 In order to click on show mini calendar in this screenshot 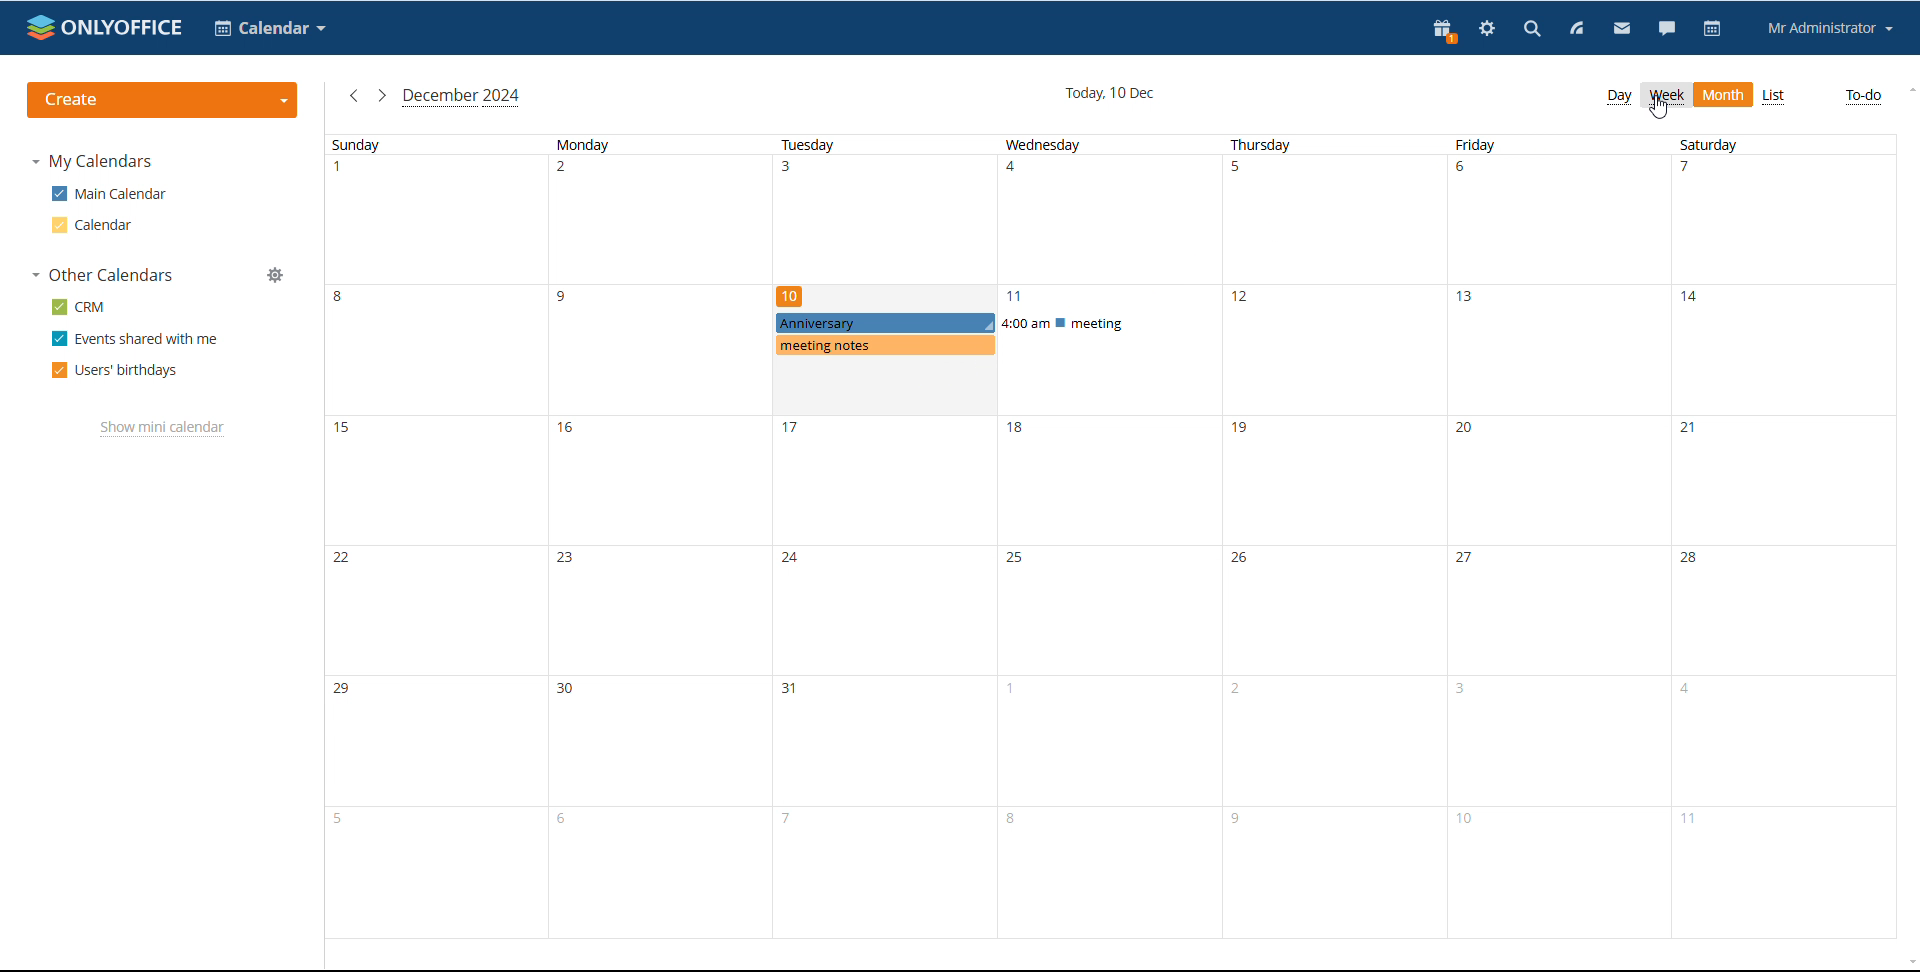, I will do `click(163, 429)`.